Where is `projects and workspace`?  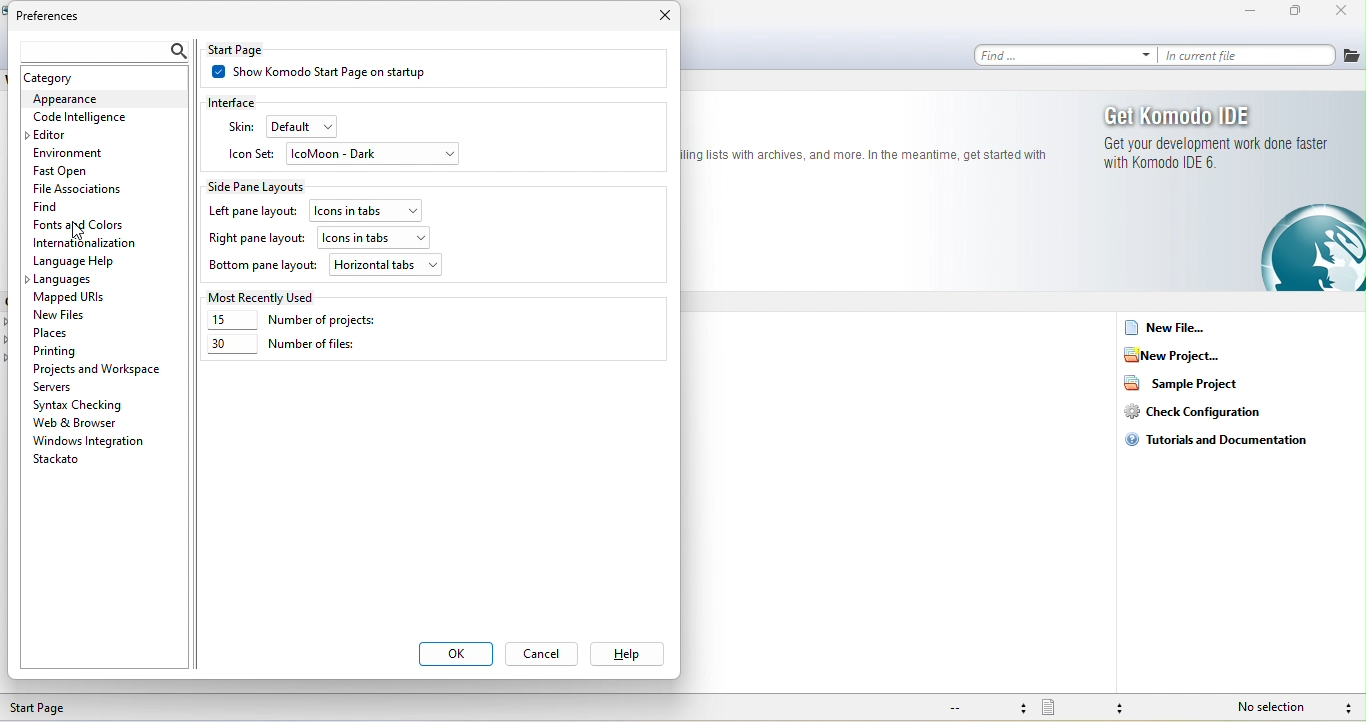
projects and workspace is located at coordinates (101, 369).